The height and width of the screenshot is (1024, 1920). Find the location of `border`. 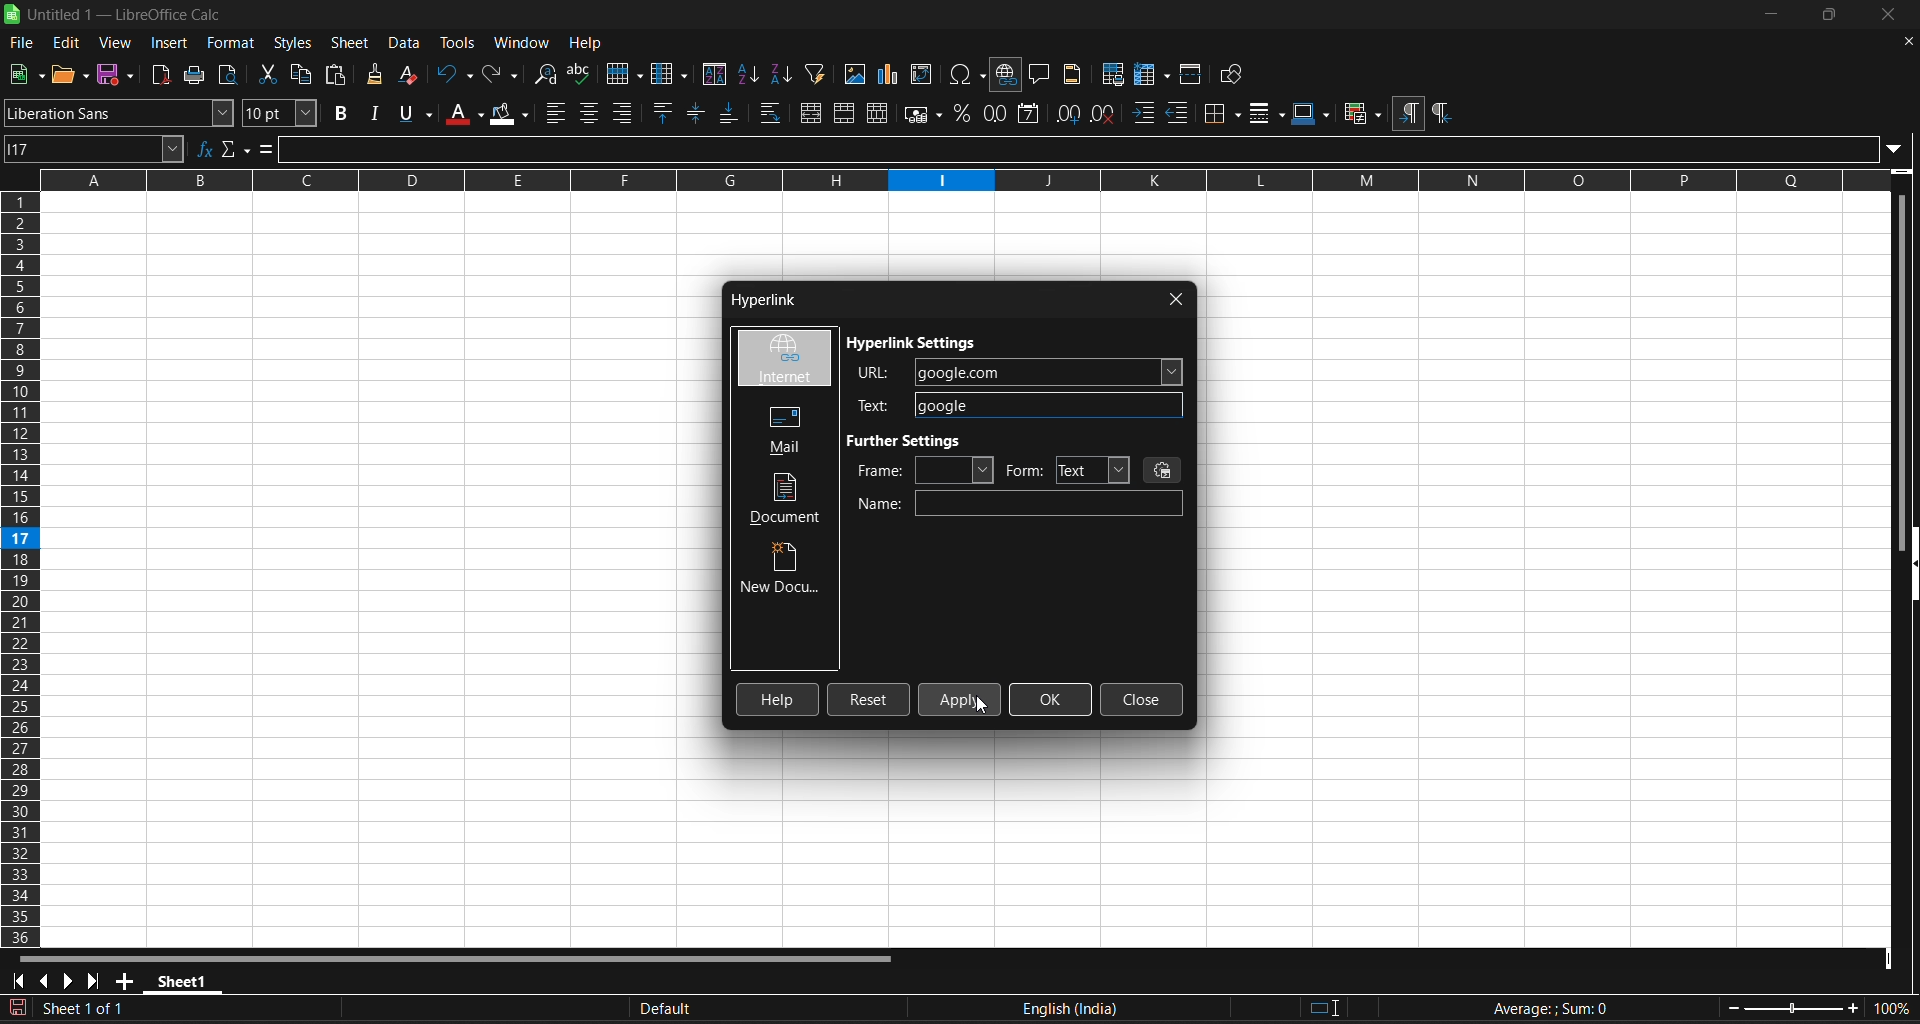

border is located at coordinates (1223, 113).